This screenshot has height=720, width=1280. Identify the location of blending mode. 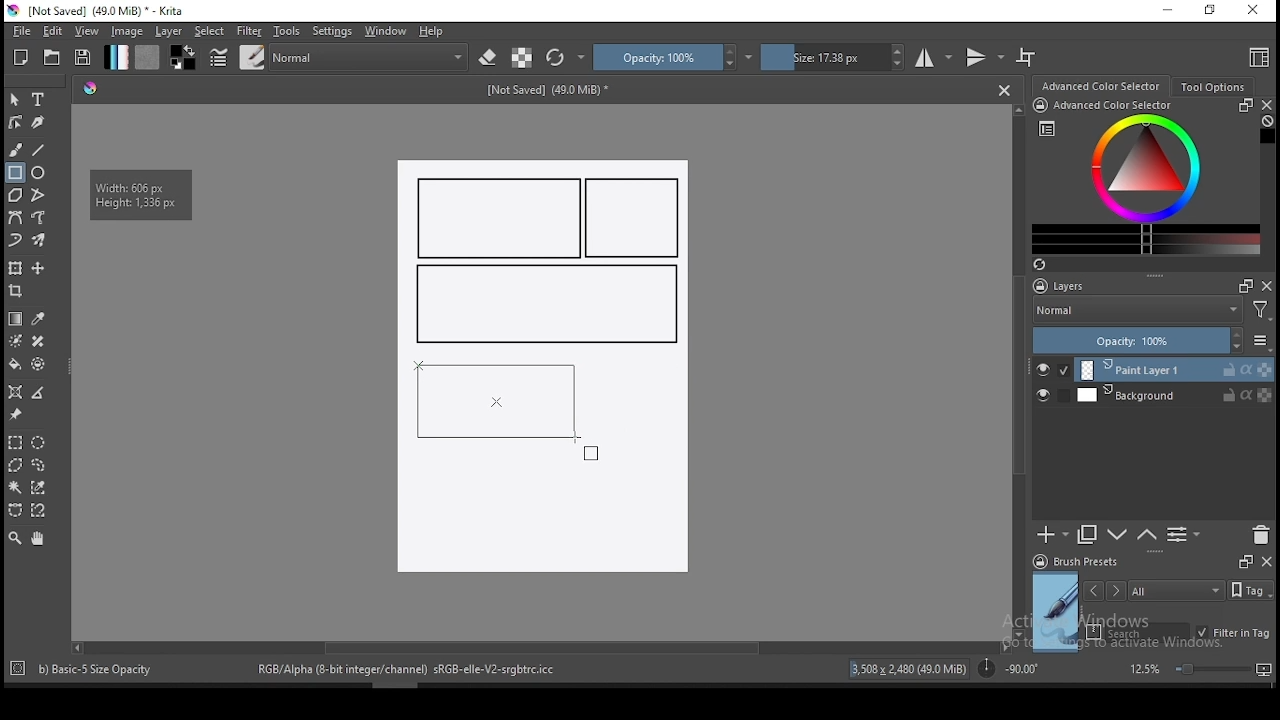
(1136, 312).